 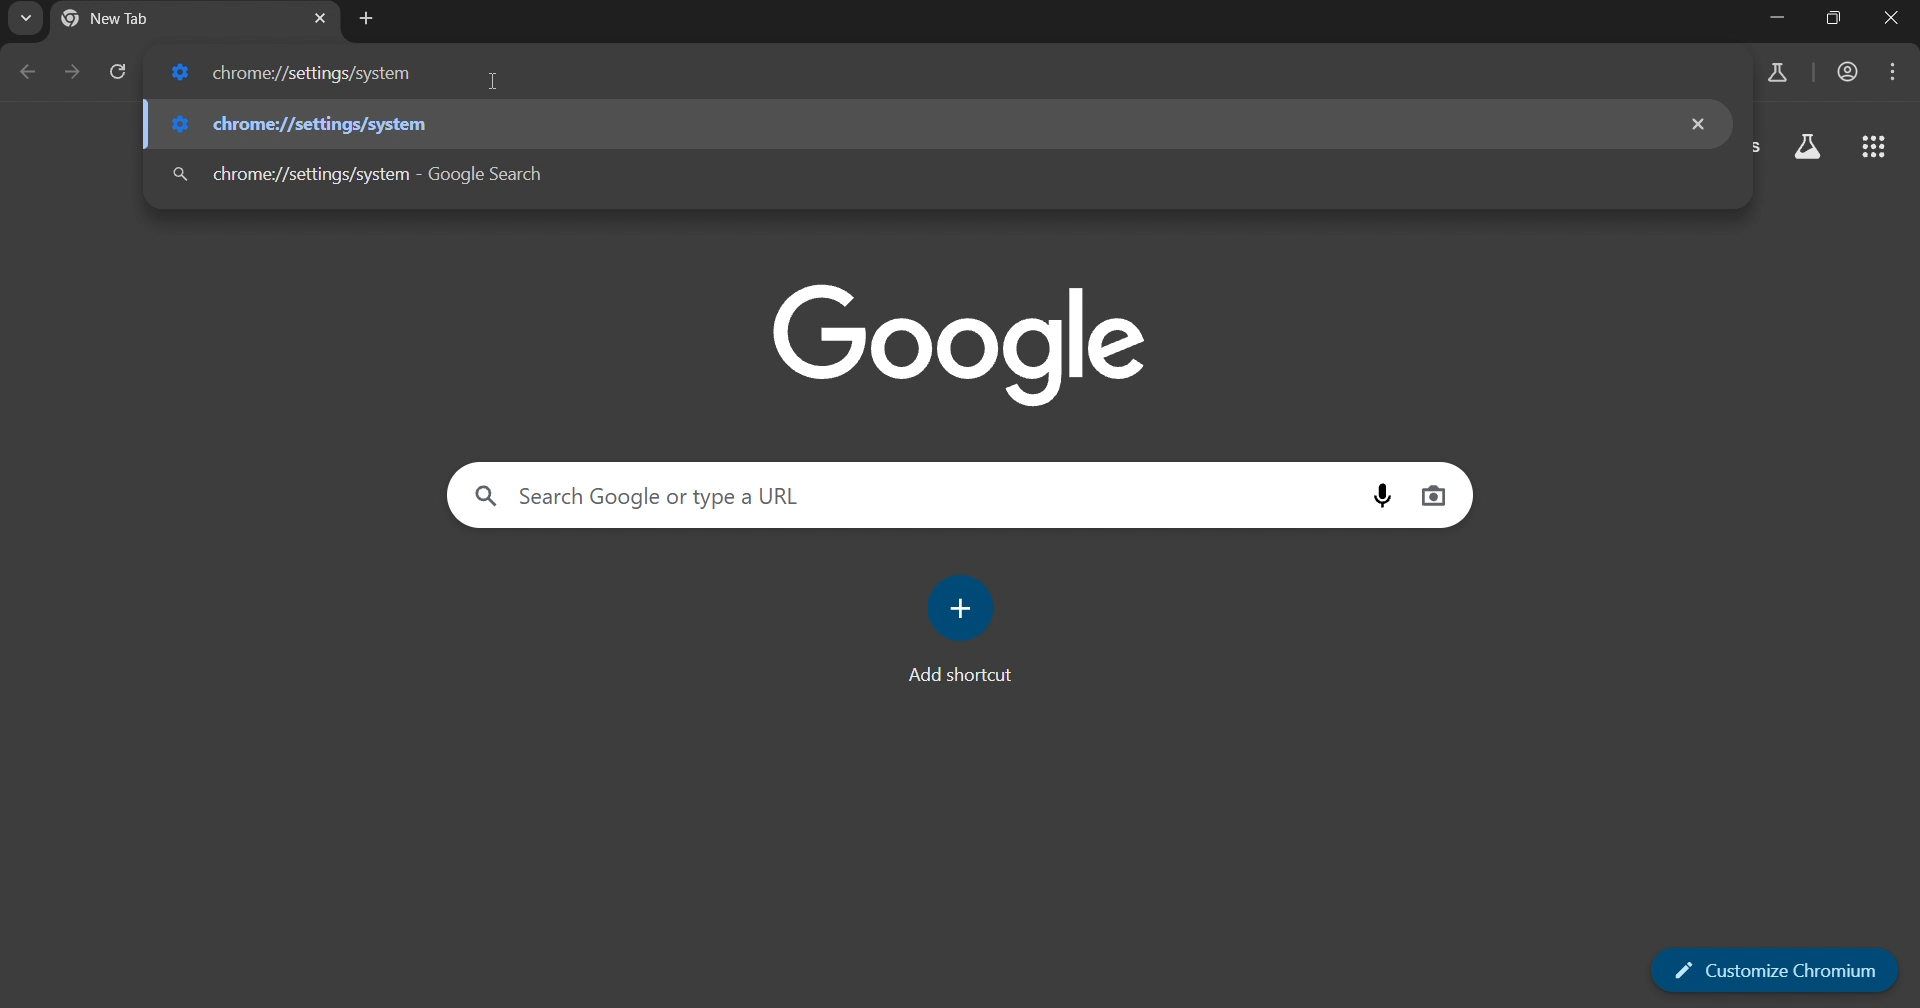 I want to click on search labs, so click(x=1777, y=72).